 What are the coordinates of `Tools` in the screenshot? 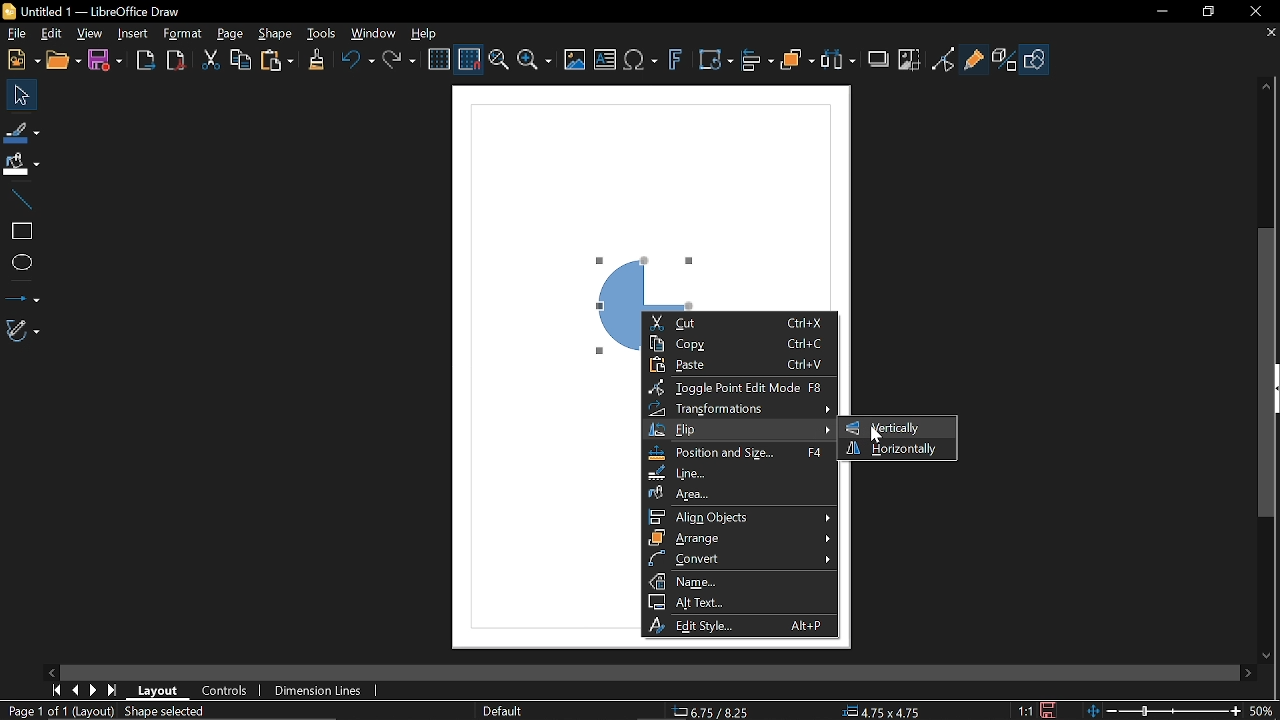 It's located at (321, 33).